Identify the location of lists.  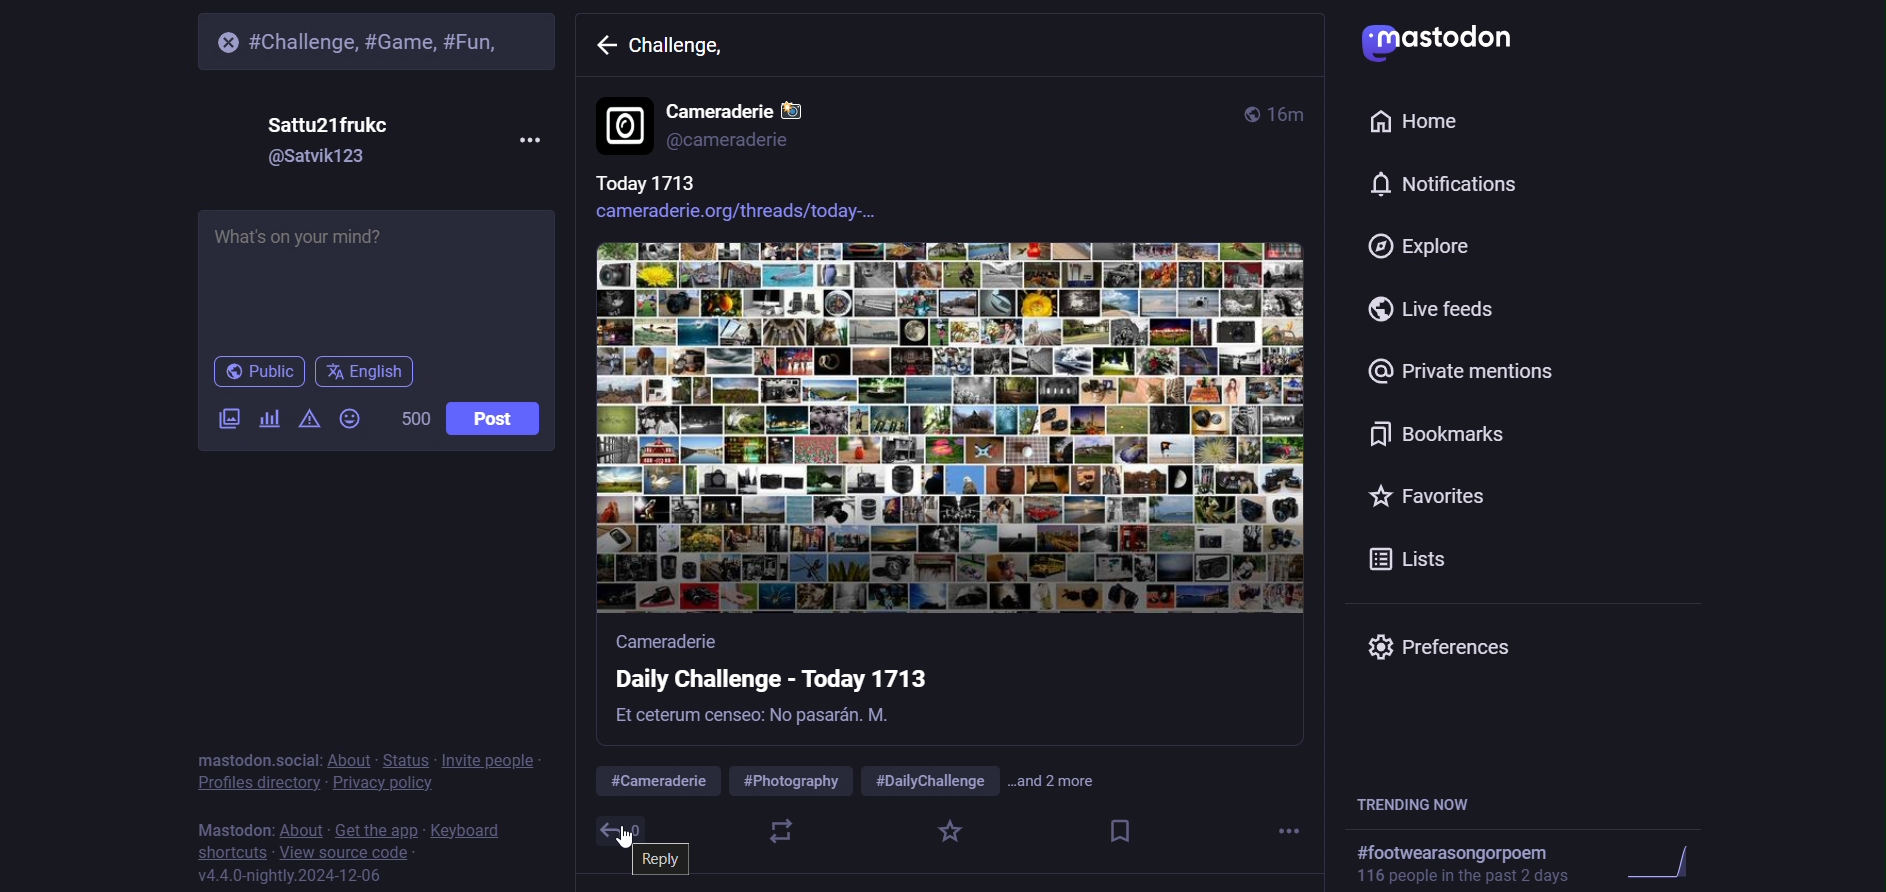
(1409, 556).